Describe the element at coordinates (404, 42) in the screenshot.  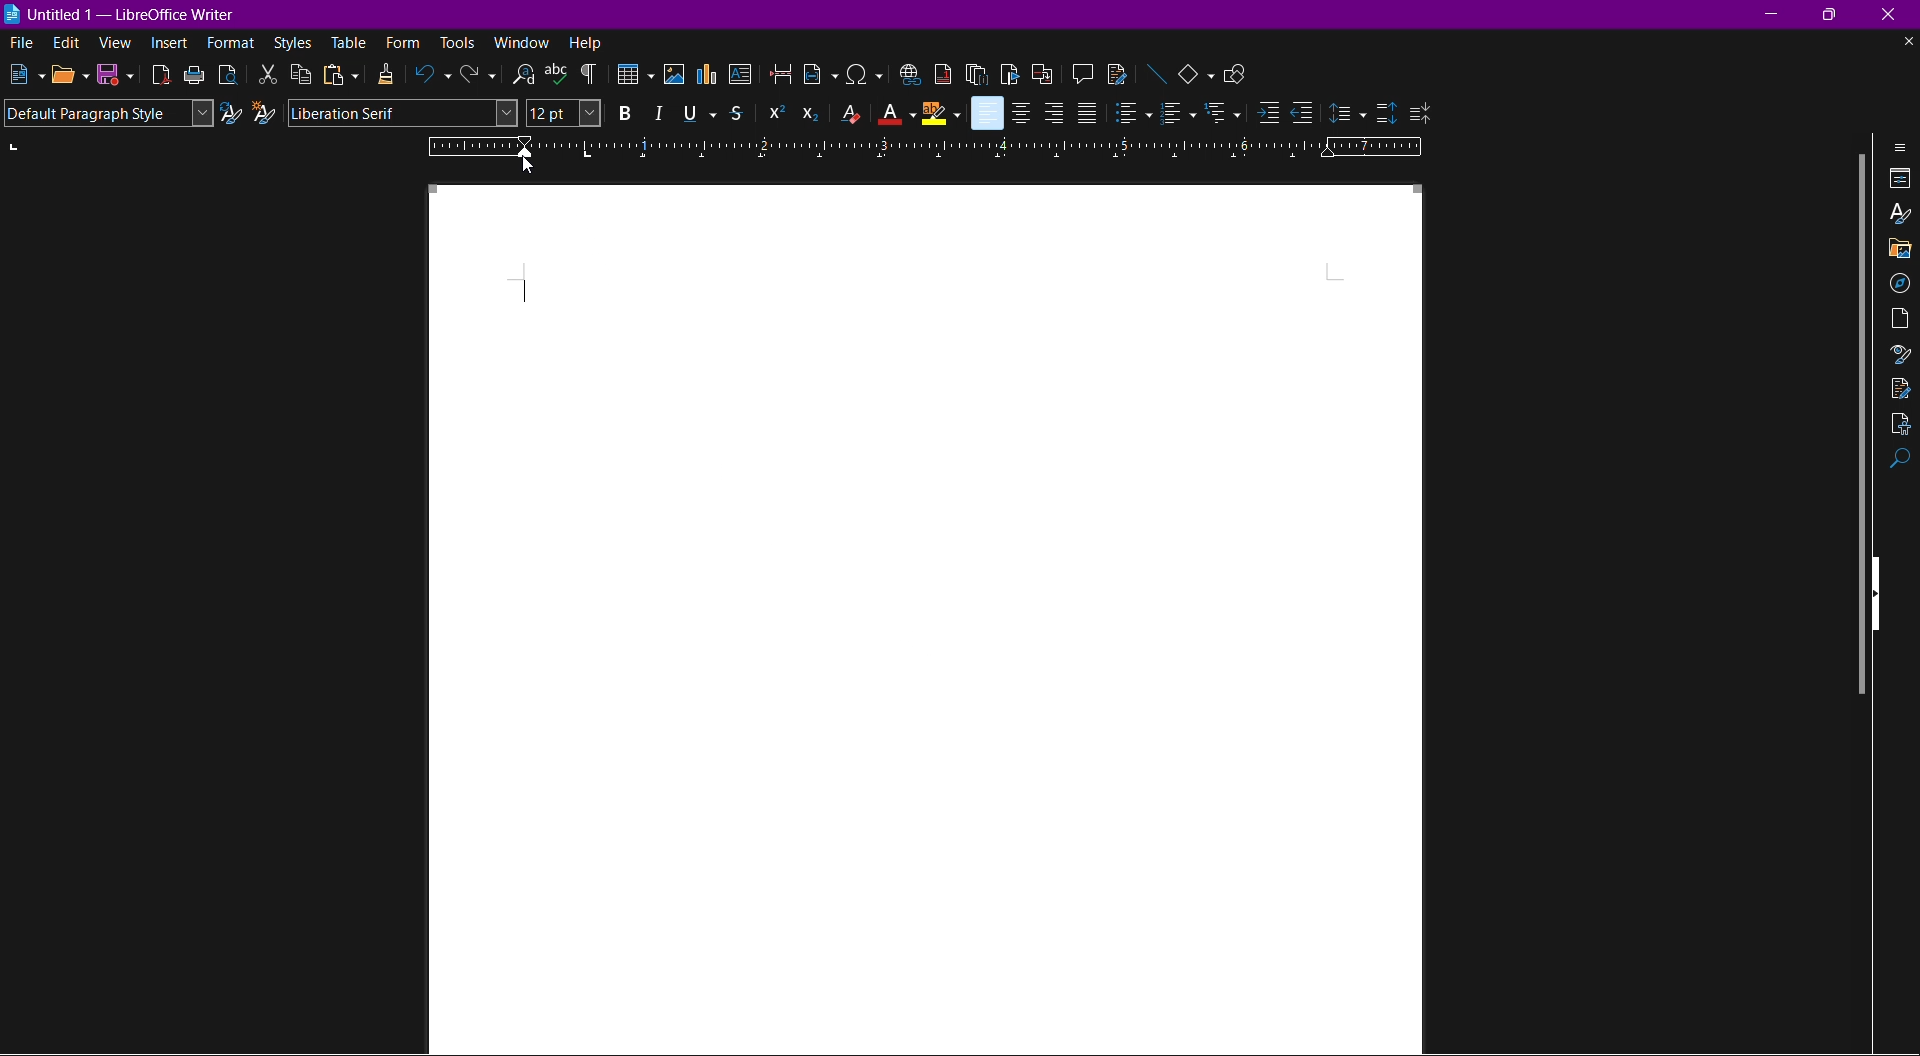
I see `form` at that location.